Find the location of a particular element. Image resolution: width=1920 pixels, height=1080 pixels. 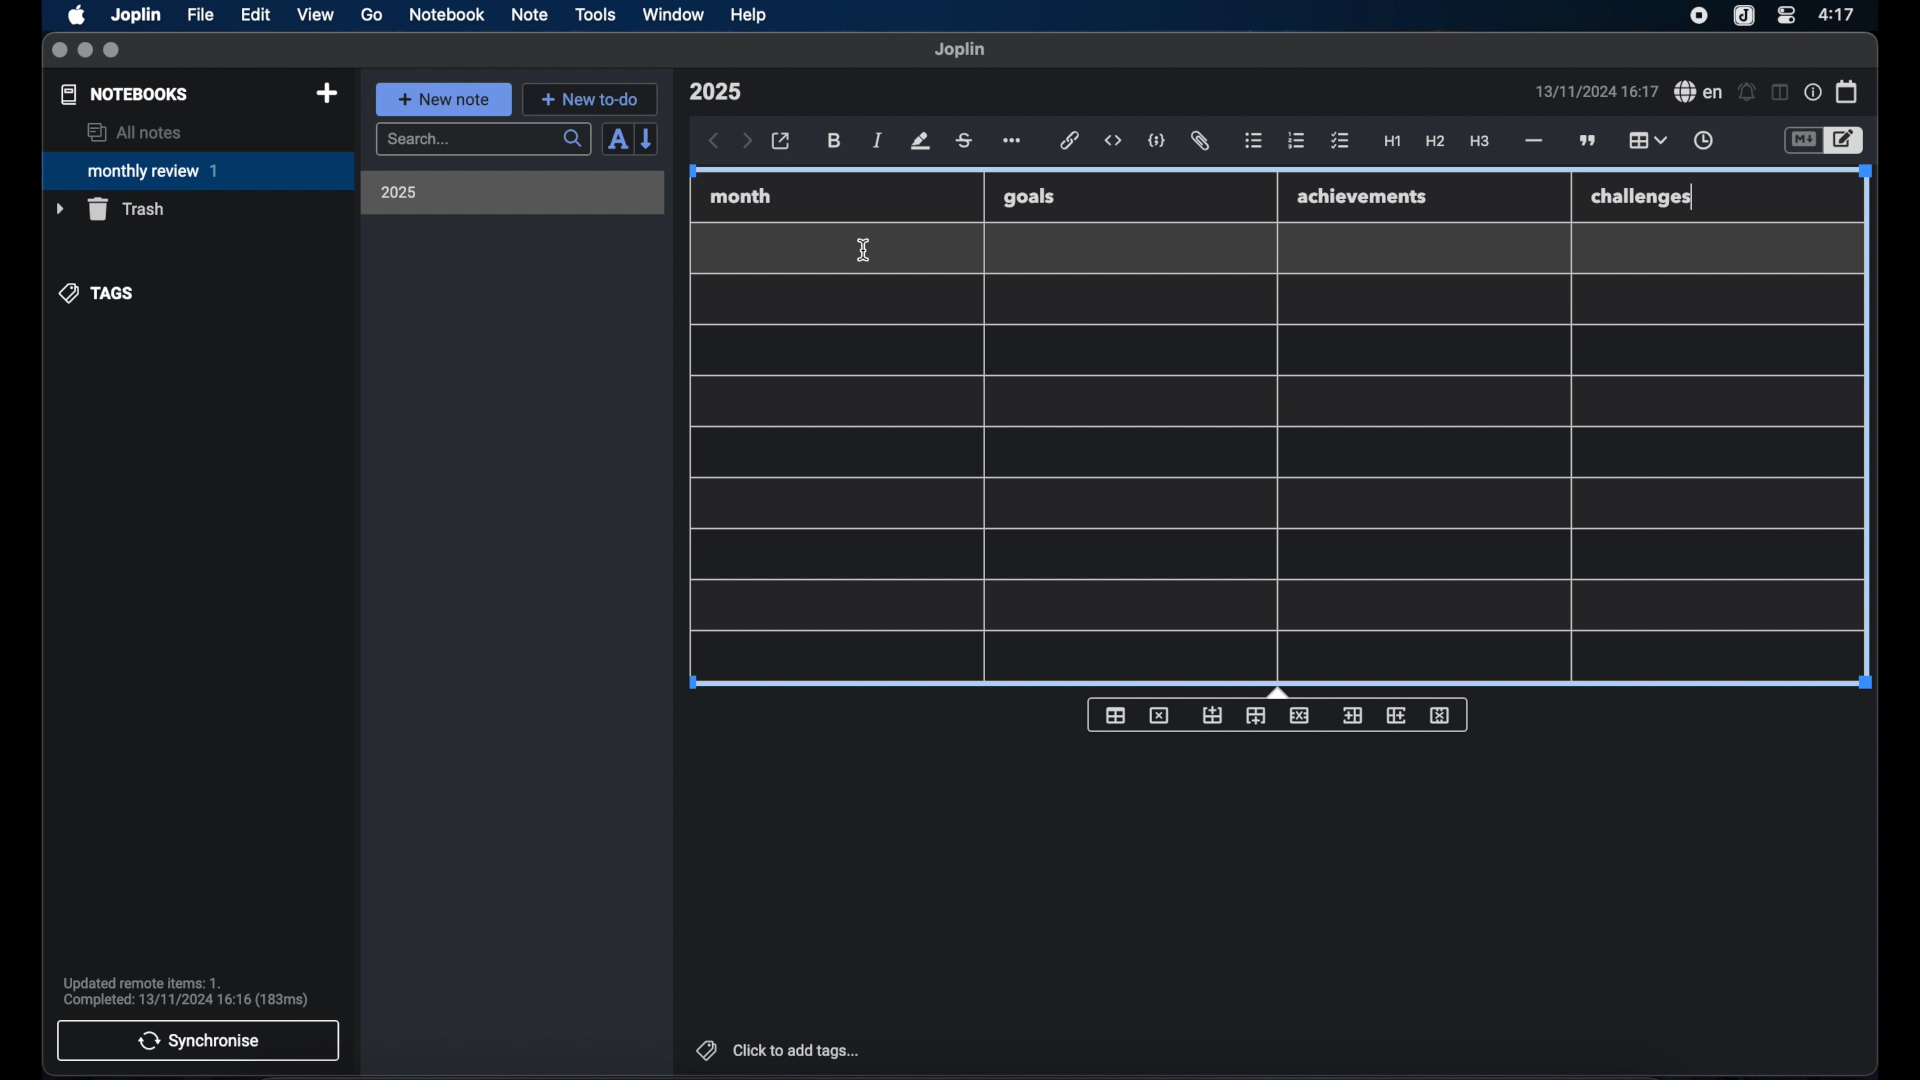

strikethrough is located at coordinates (963, 141).